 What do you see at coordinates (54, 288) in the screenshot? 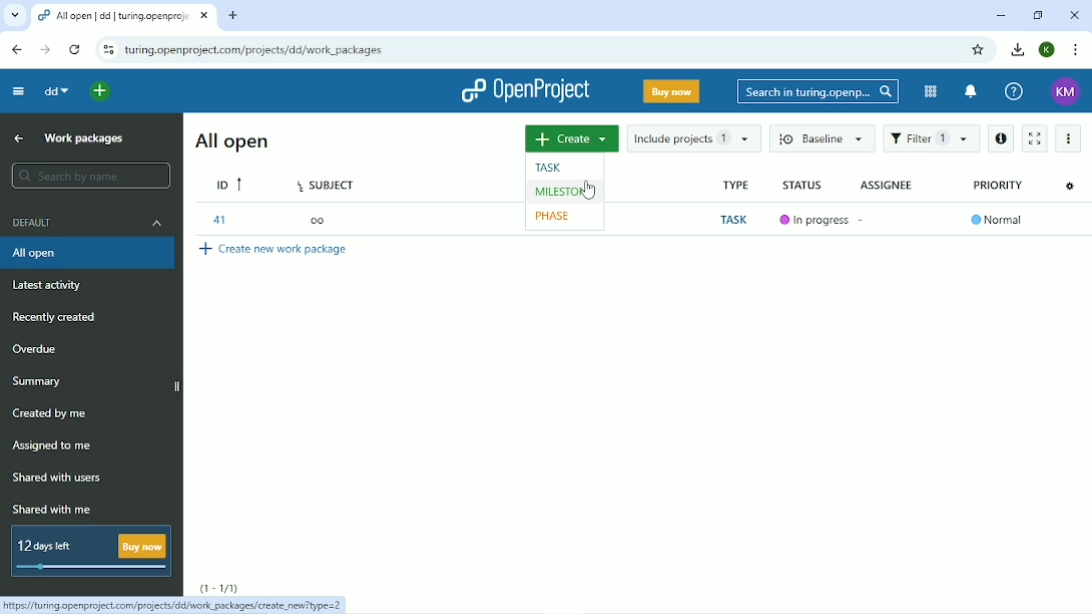
I see `Latest activity` at bounding box center [54, 288].